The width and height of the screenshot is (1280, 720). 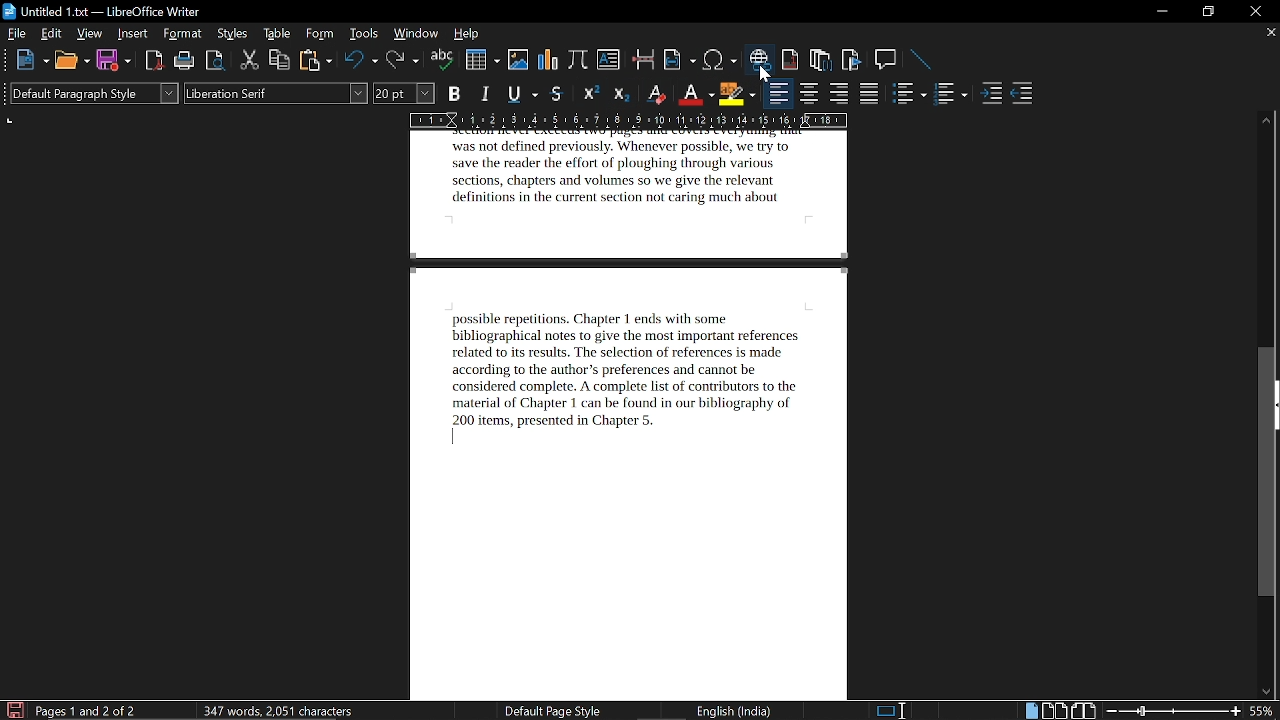 I want to click on move down, so click(x=1267, y=693).